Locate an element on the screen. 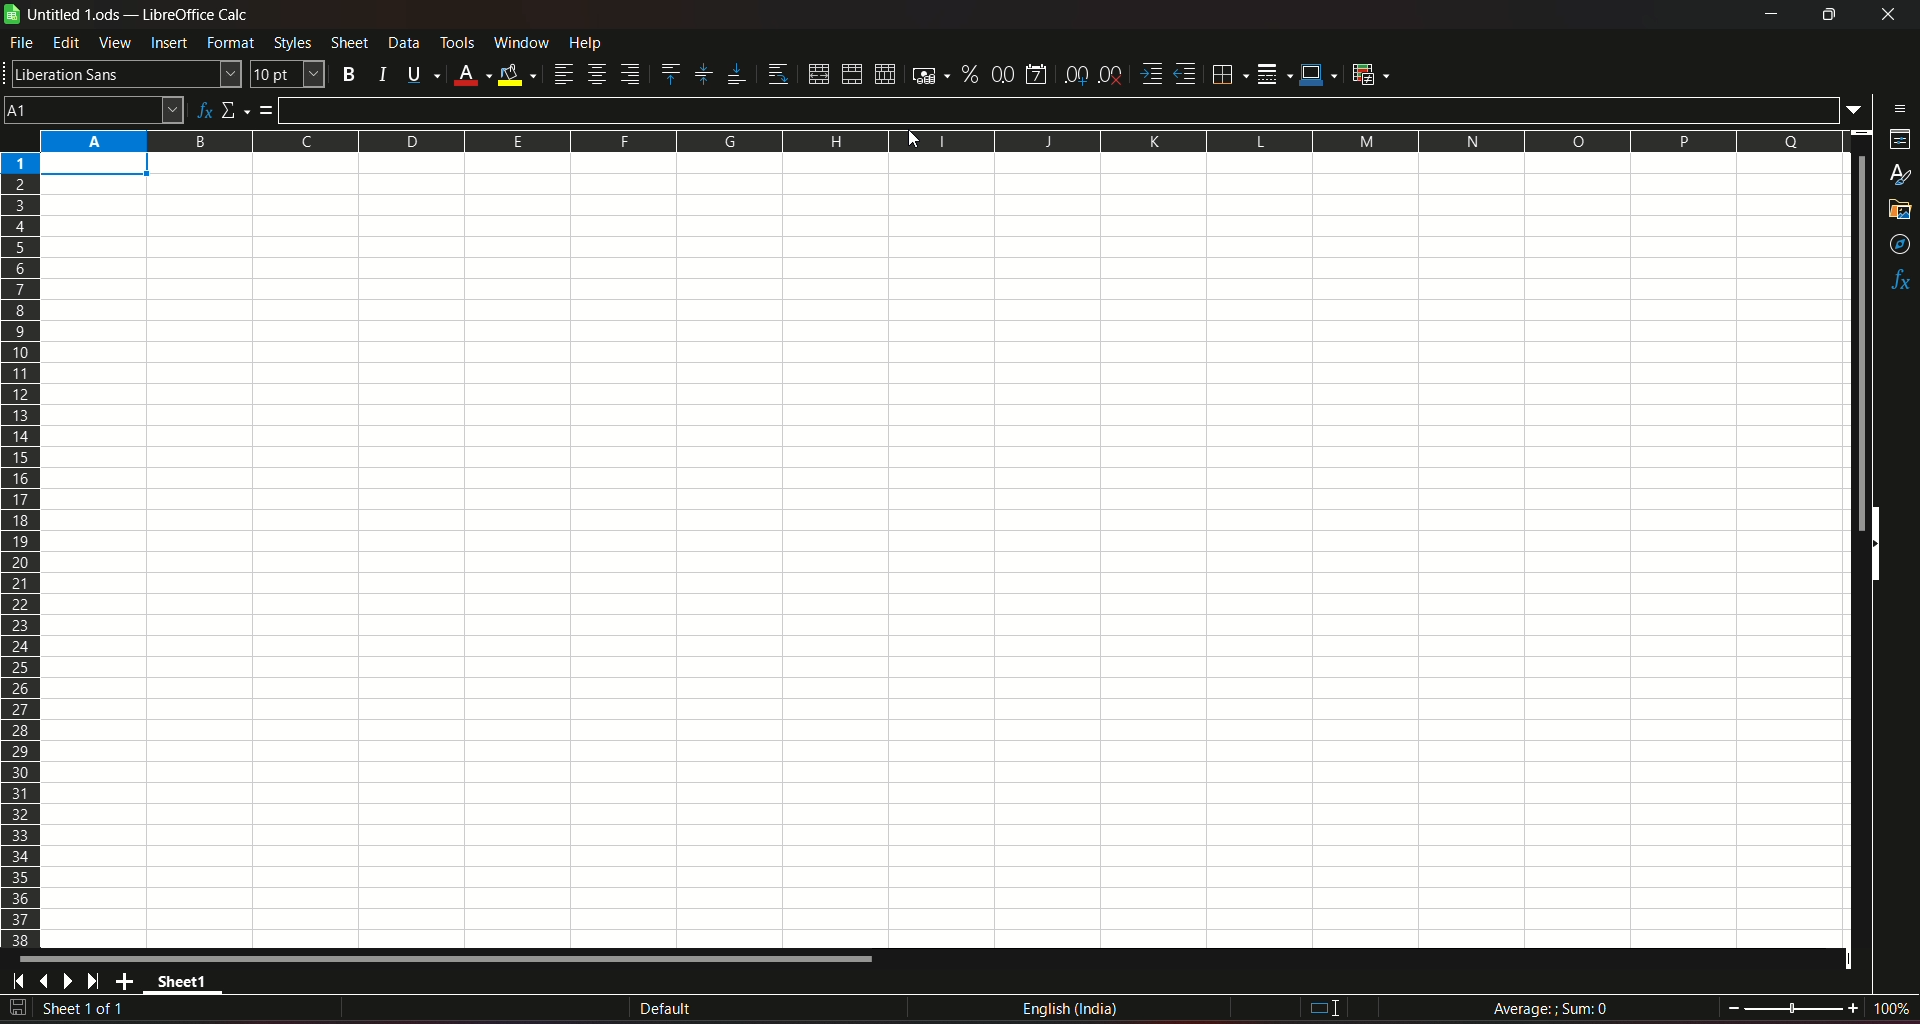 The image size is (1920, 1024). formula is located at coordinates (1550, 1007).